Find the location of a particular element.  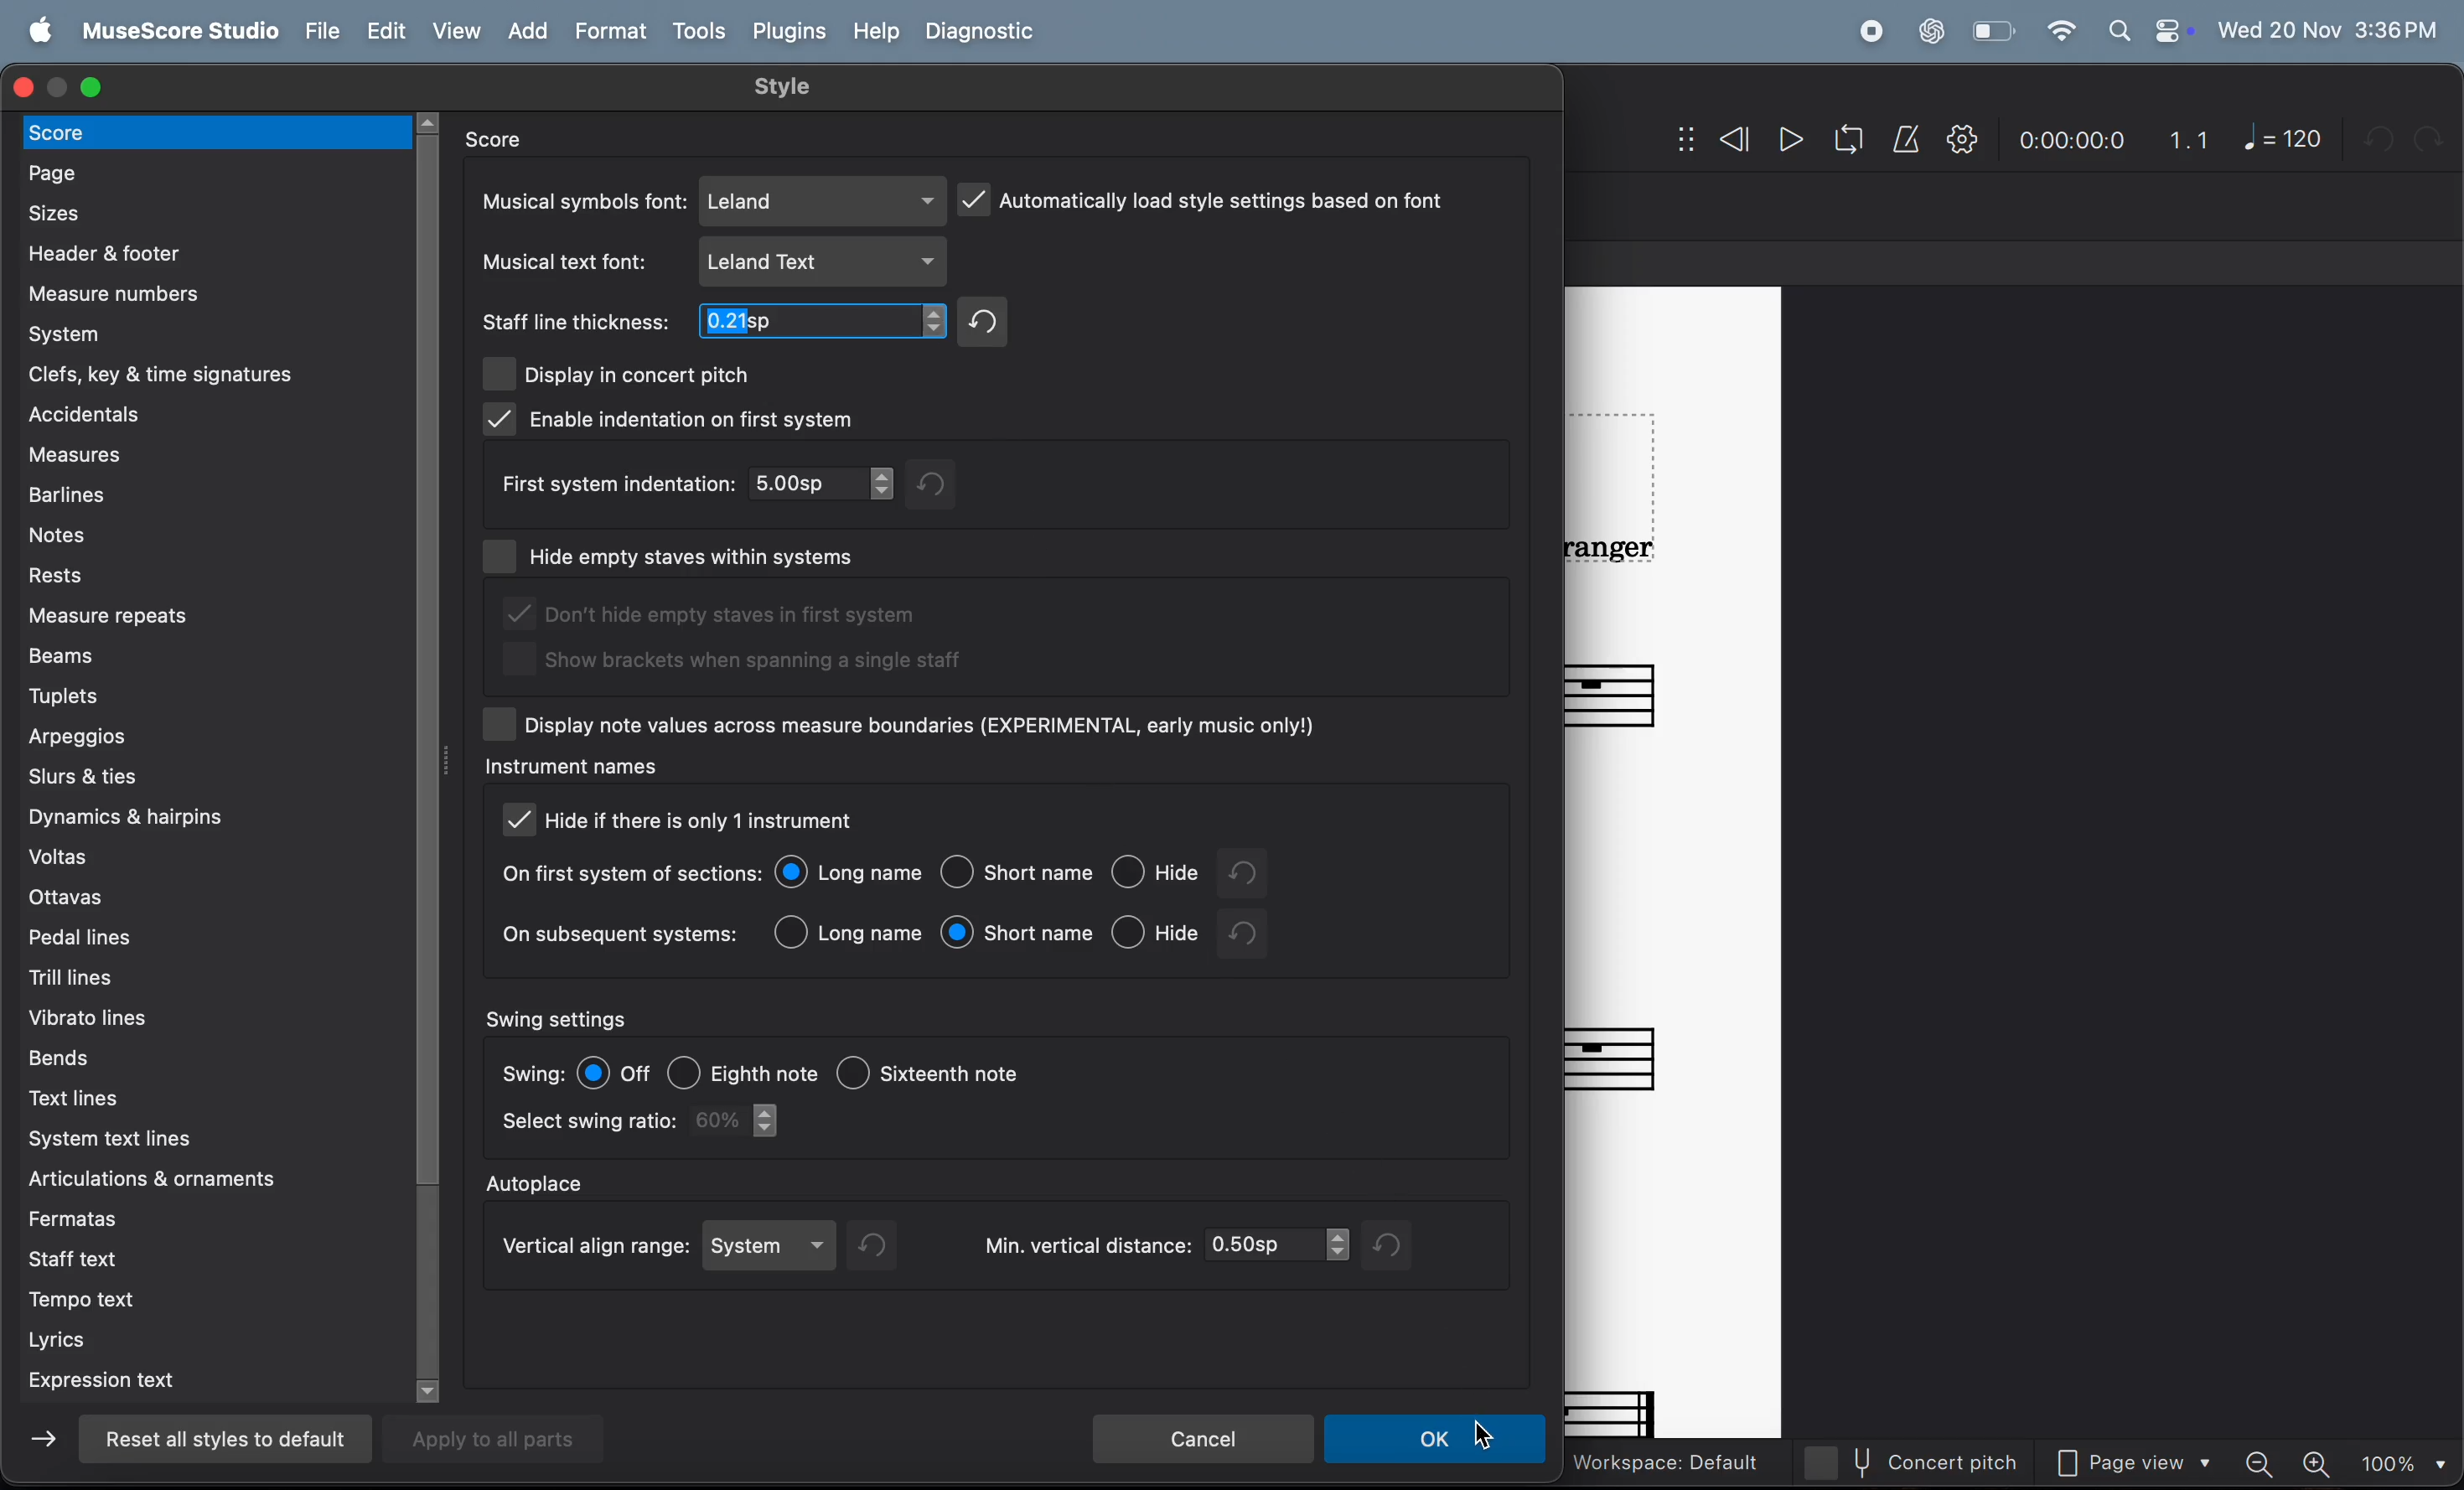

expression text is located at coordinates (205, 1383).